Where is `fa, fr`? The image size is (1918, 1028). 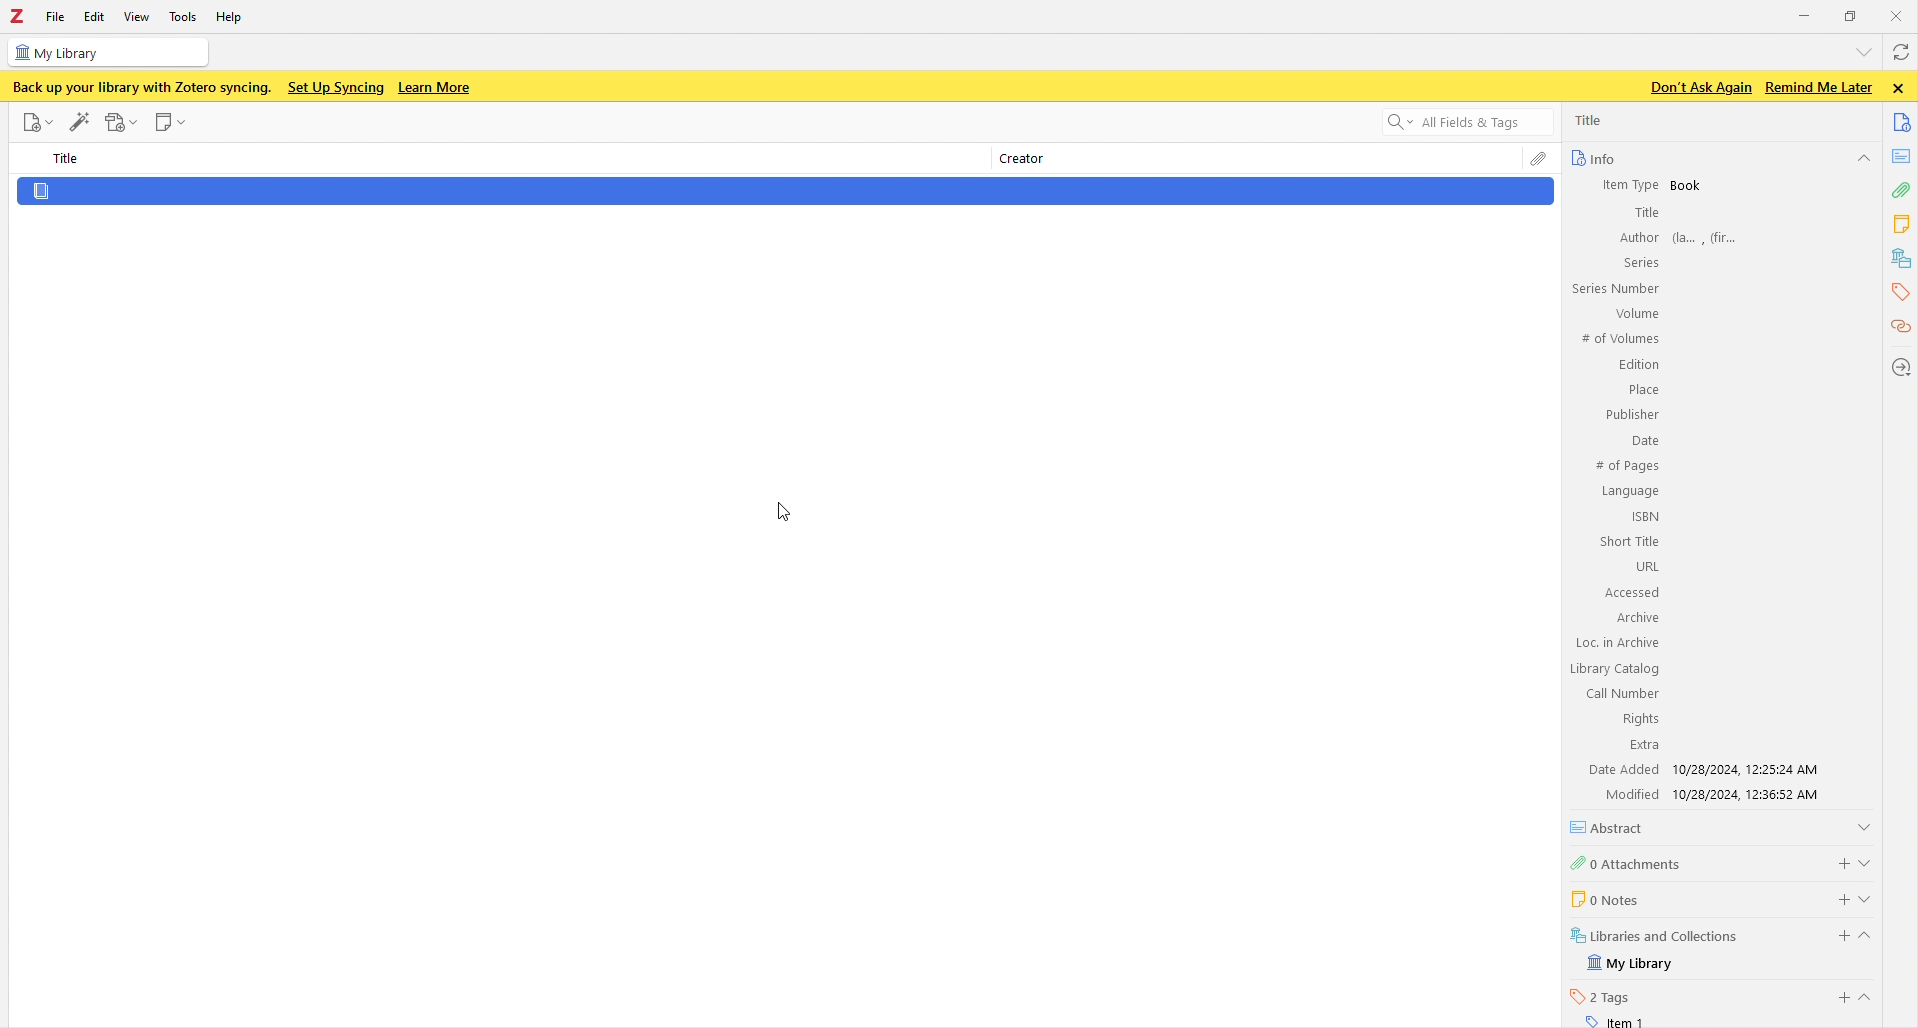 fa, fr is located at coordinates (1711, 236).